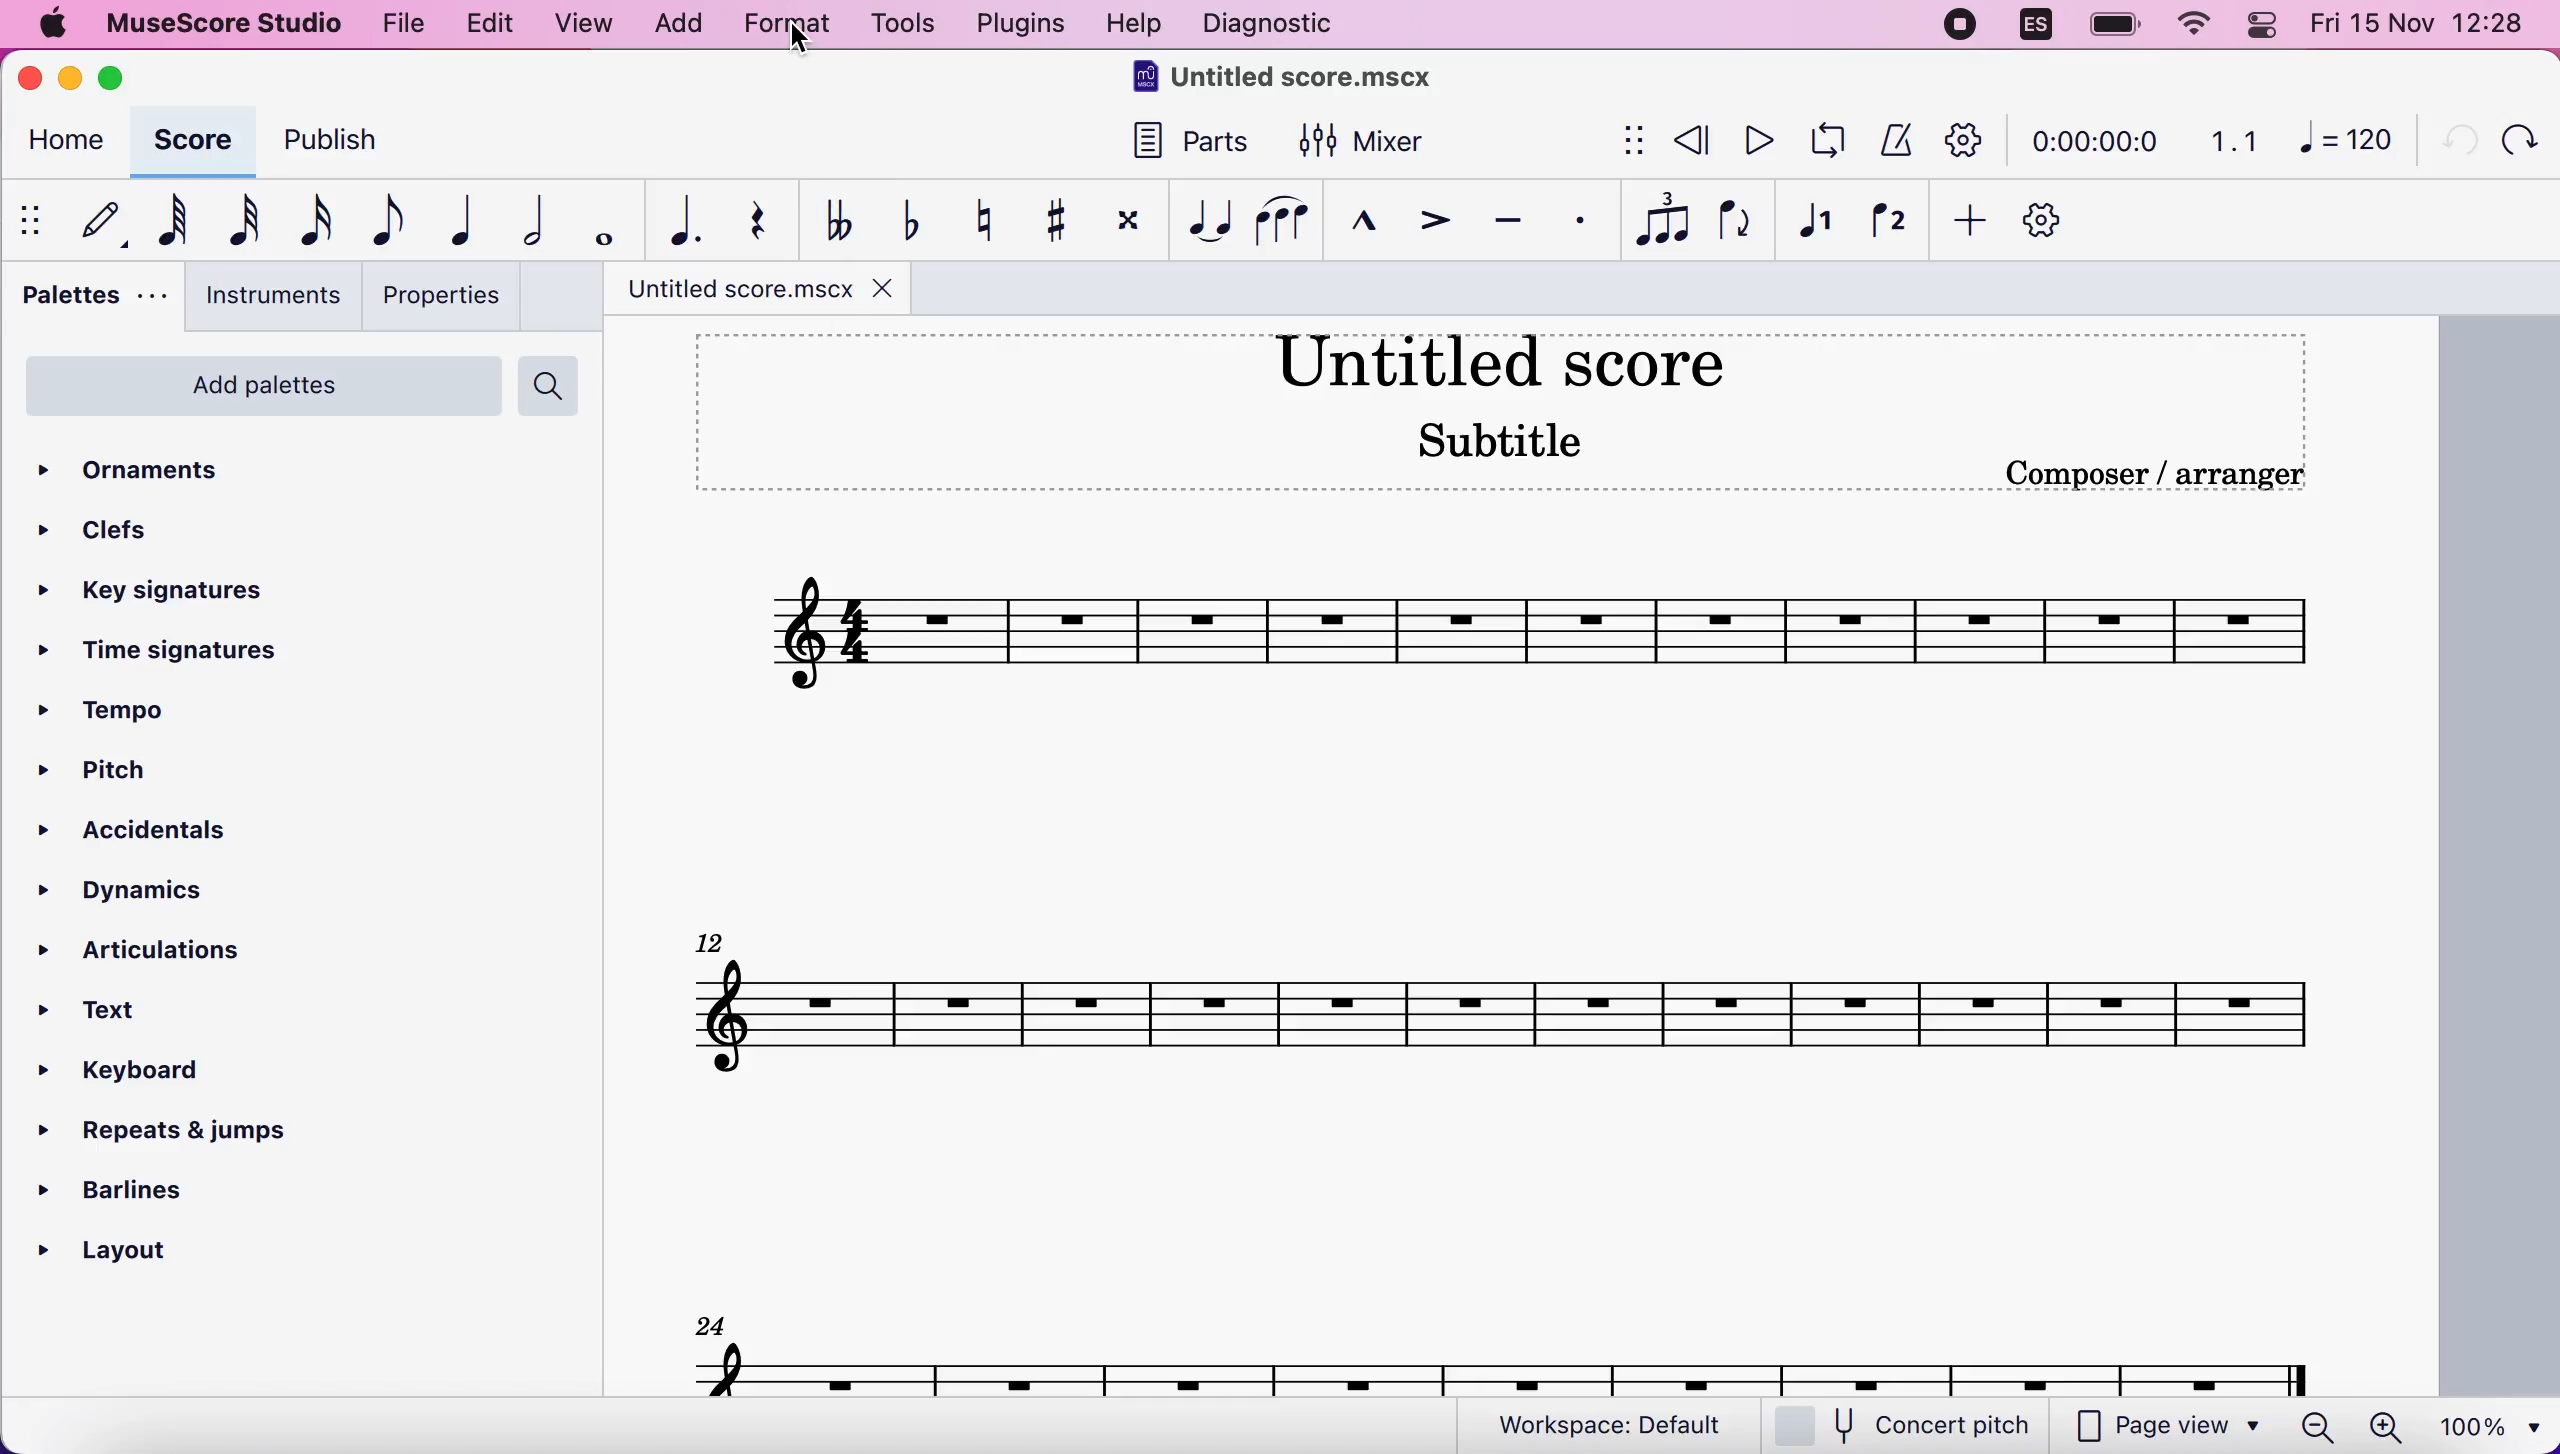 The height and width of the screenshot is (1454, 2560). I want to click on recording stopped, so click(1963, 27).